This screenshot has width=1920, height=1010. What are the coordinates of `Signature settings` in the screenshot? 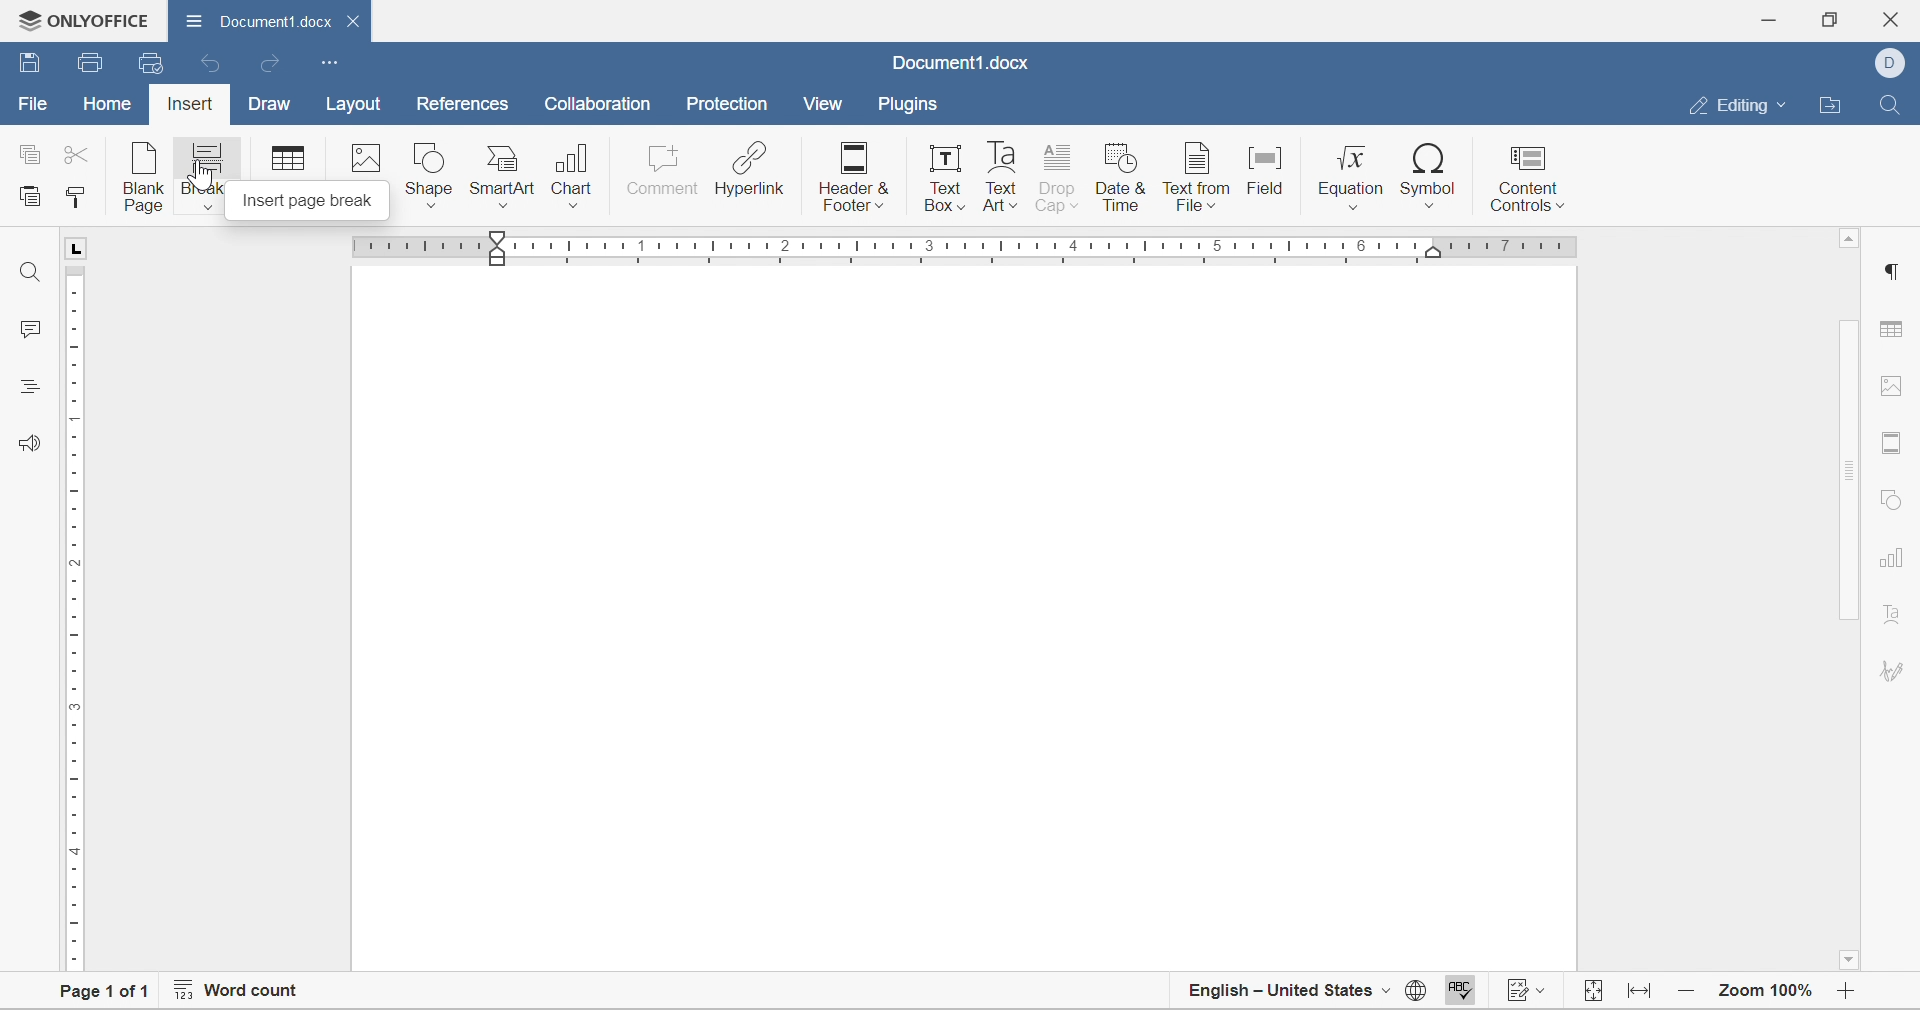 It's located at (1892, 623).